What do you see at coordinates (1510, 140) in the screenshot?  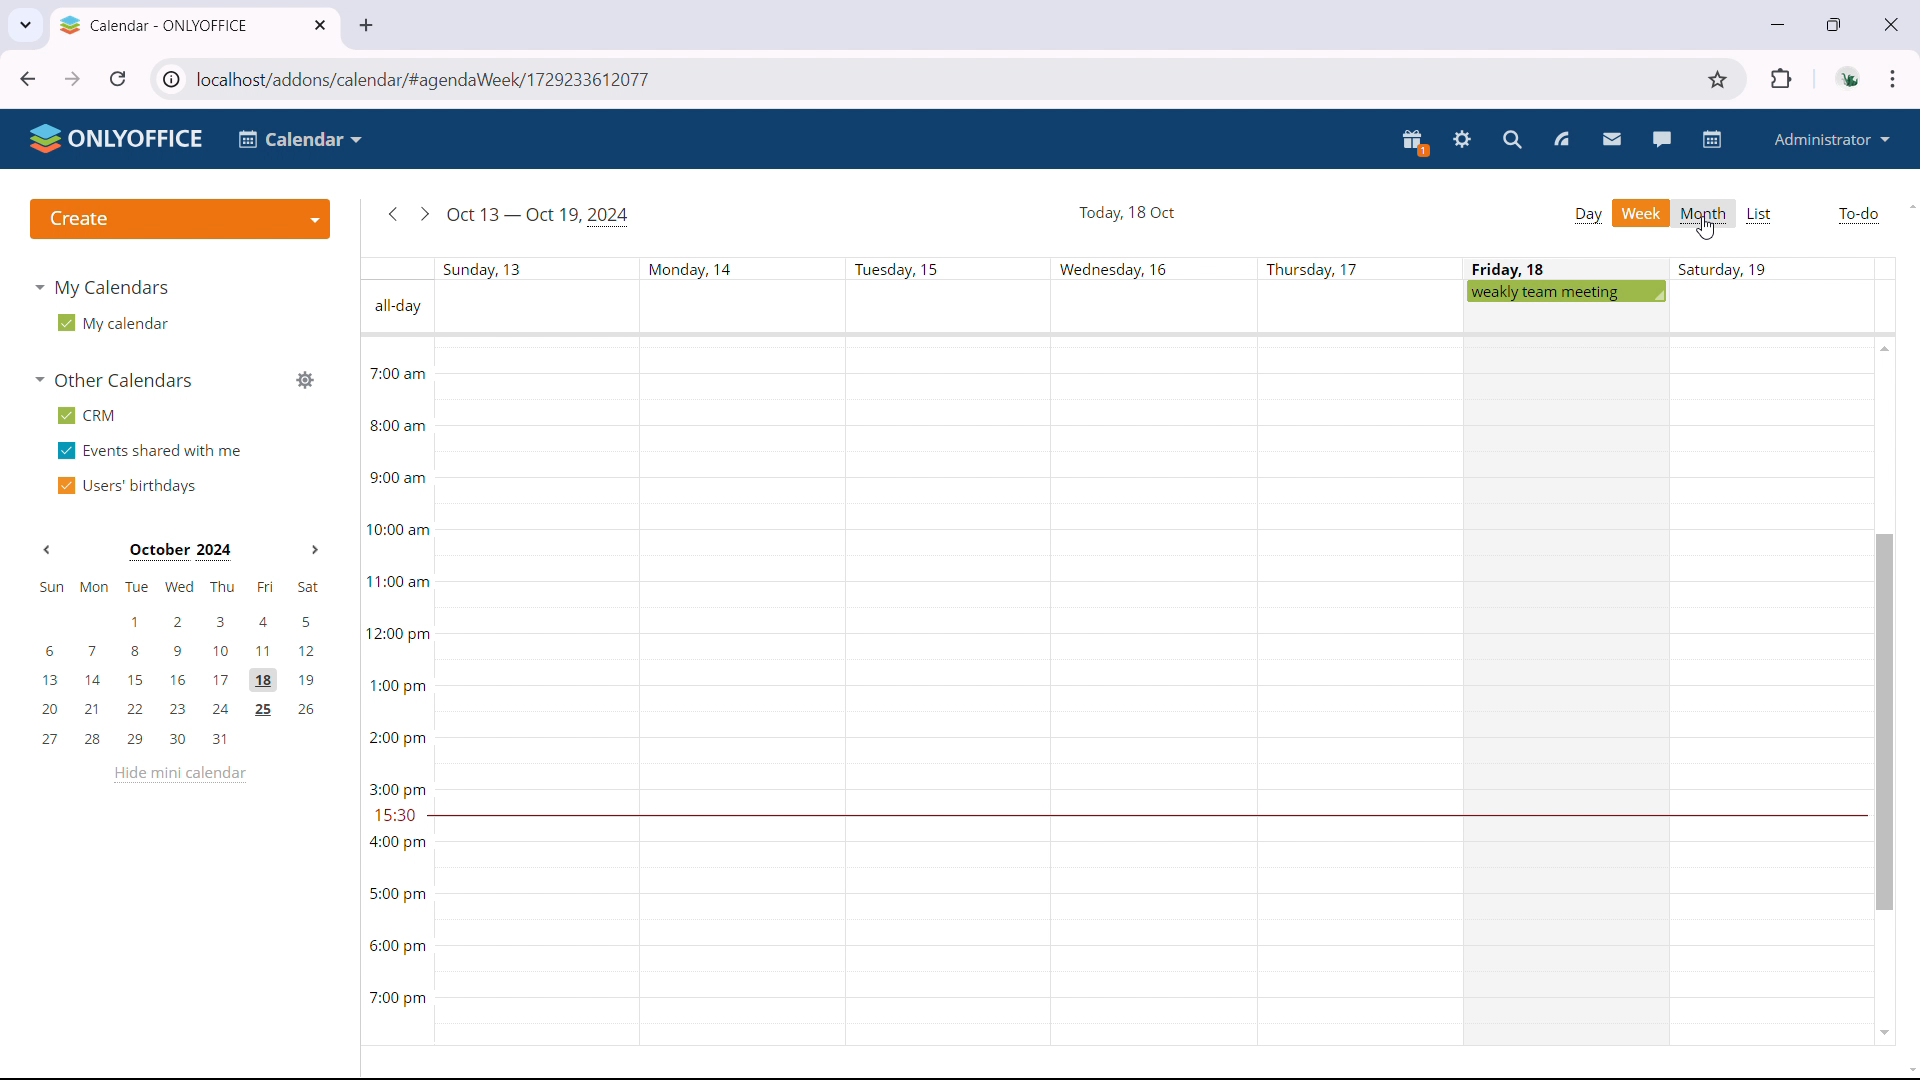 I see `search` at bounding box center [1510, 140].